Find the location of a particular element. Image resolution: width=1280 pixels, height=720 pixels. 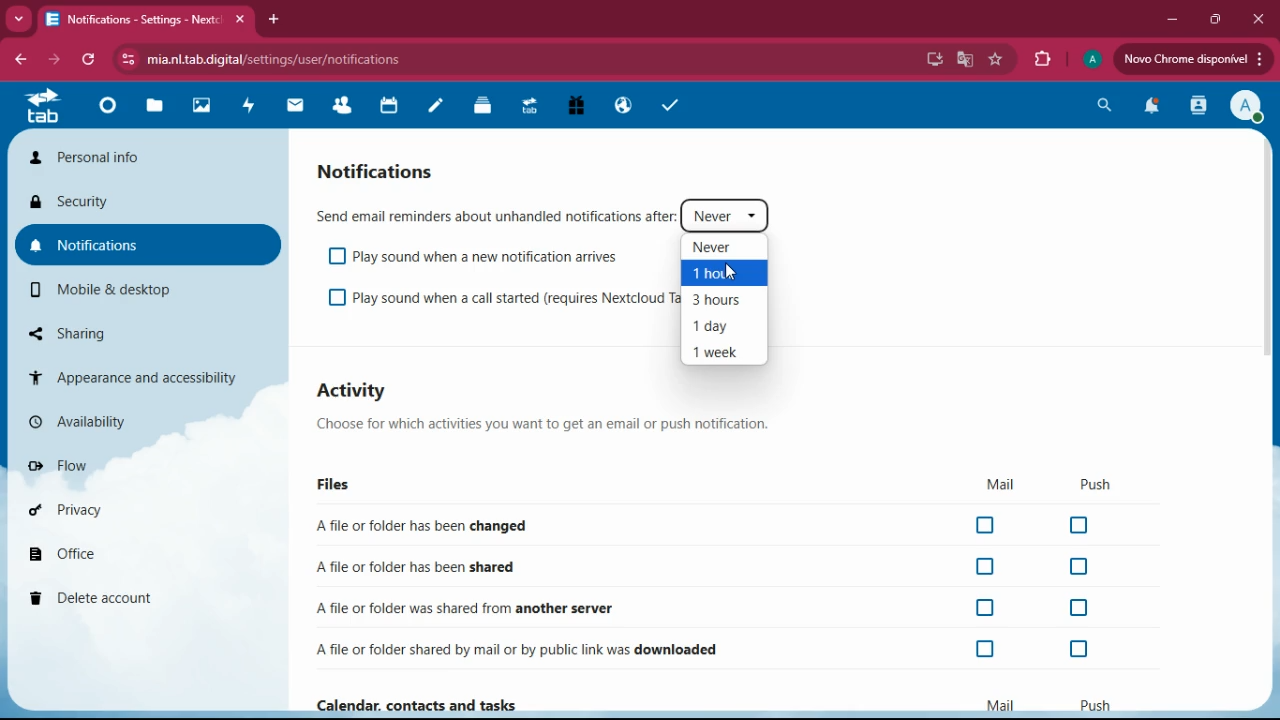

cursor is located at coordinates (734, 272).